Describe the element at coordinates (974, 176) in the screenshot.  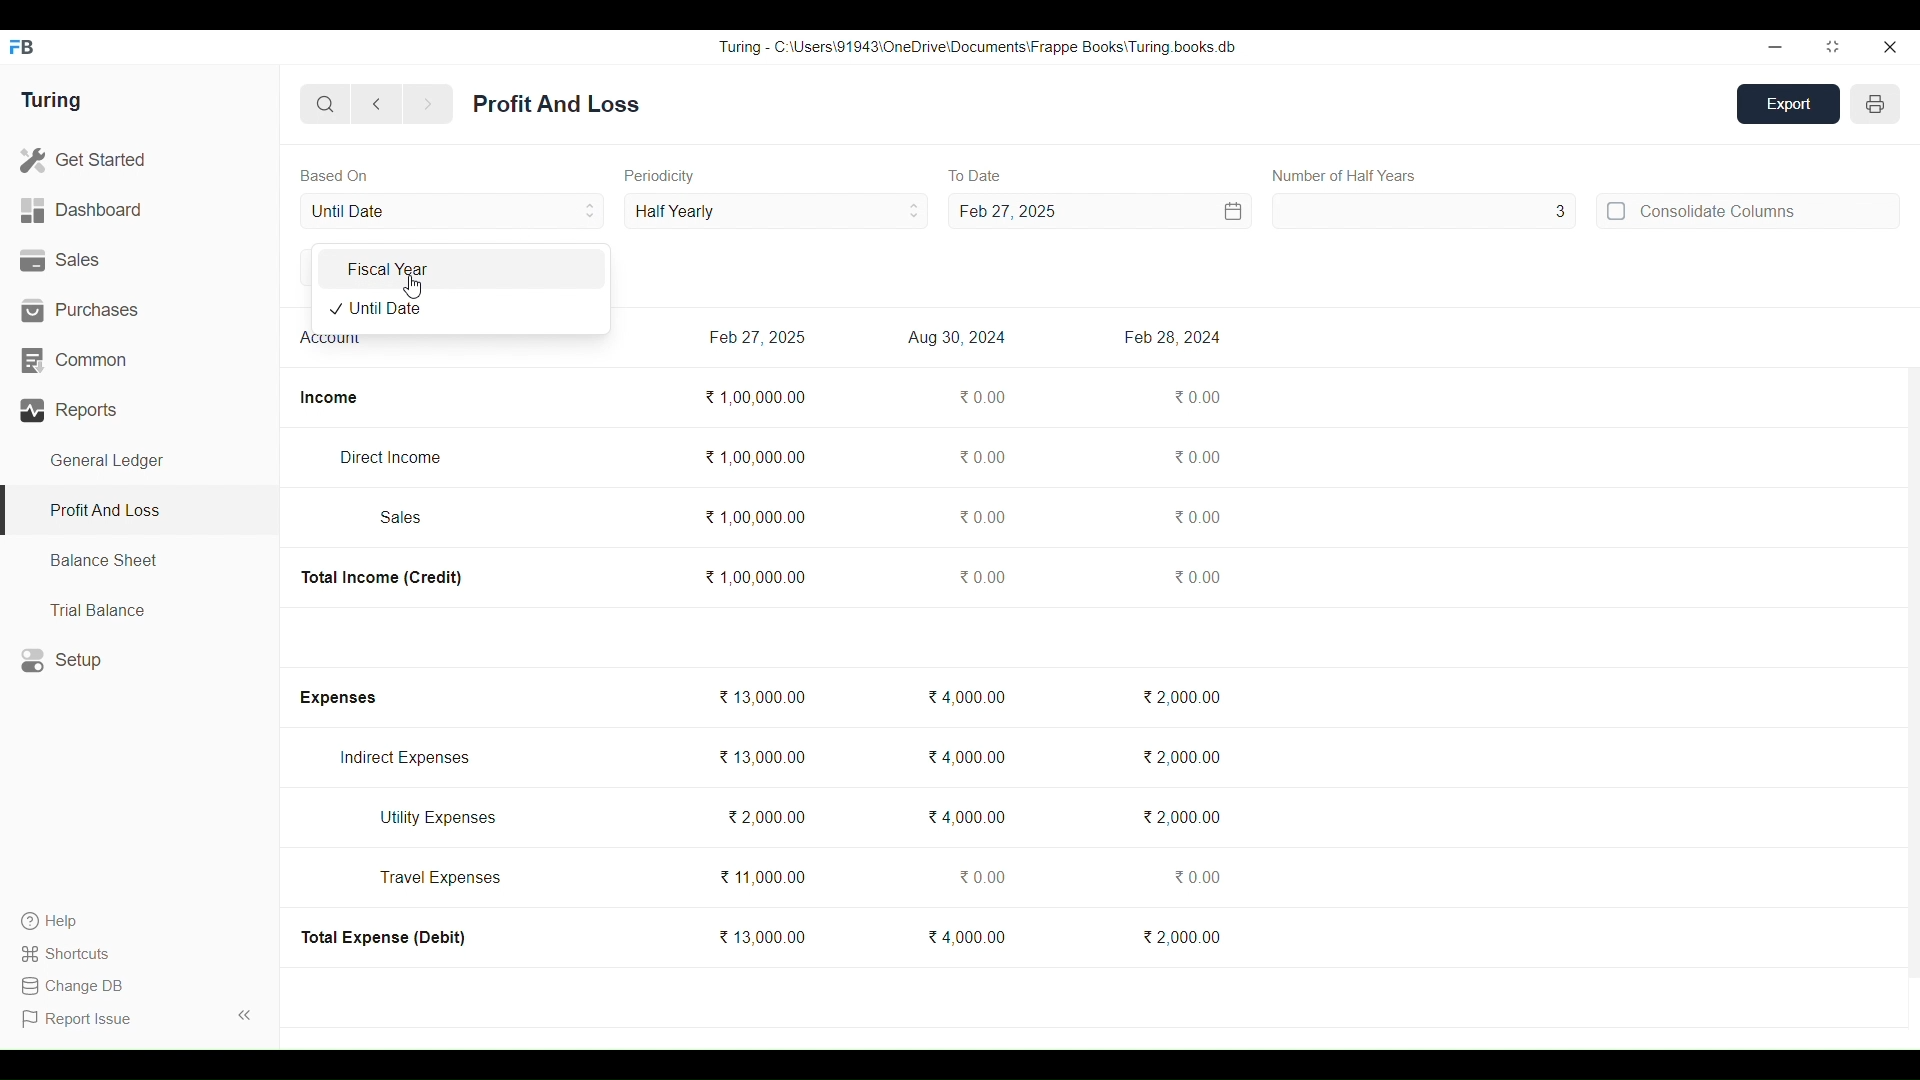
I see `To Date` at that location.